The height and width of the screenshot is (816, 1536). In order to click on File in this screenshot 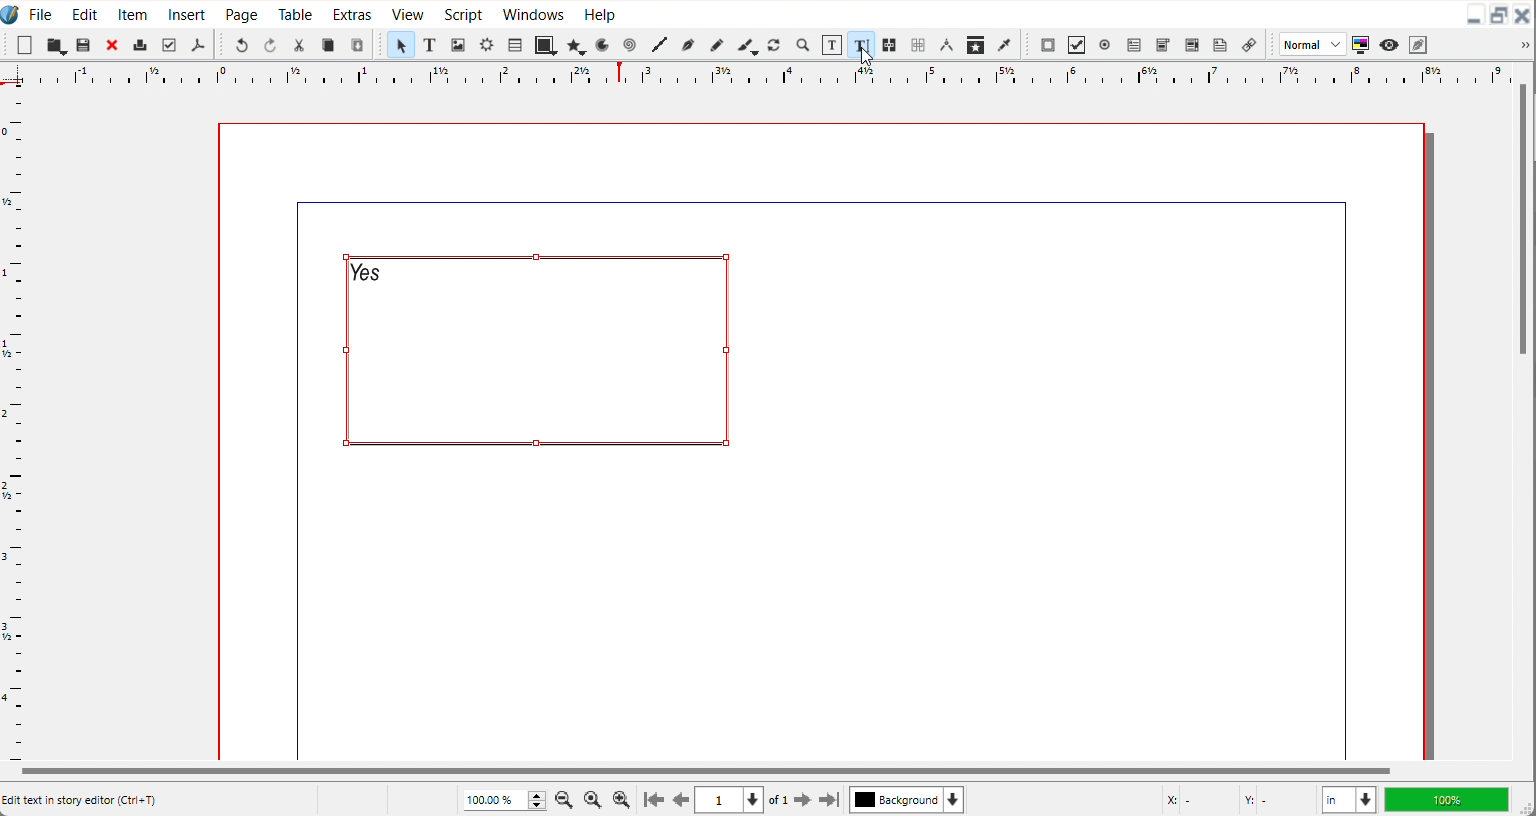, I will do `click(41, 13)`.